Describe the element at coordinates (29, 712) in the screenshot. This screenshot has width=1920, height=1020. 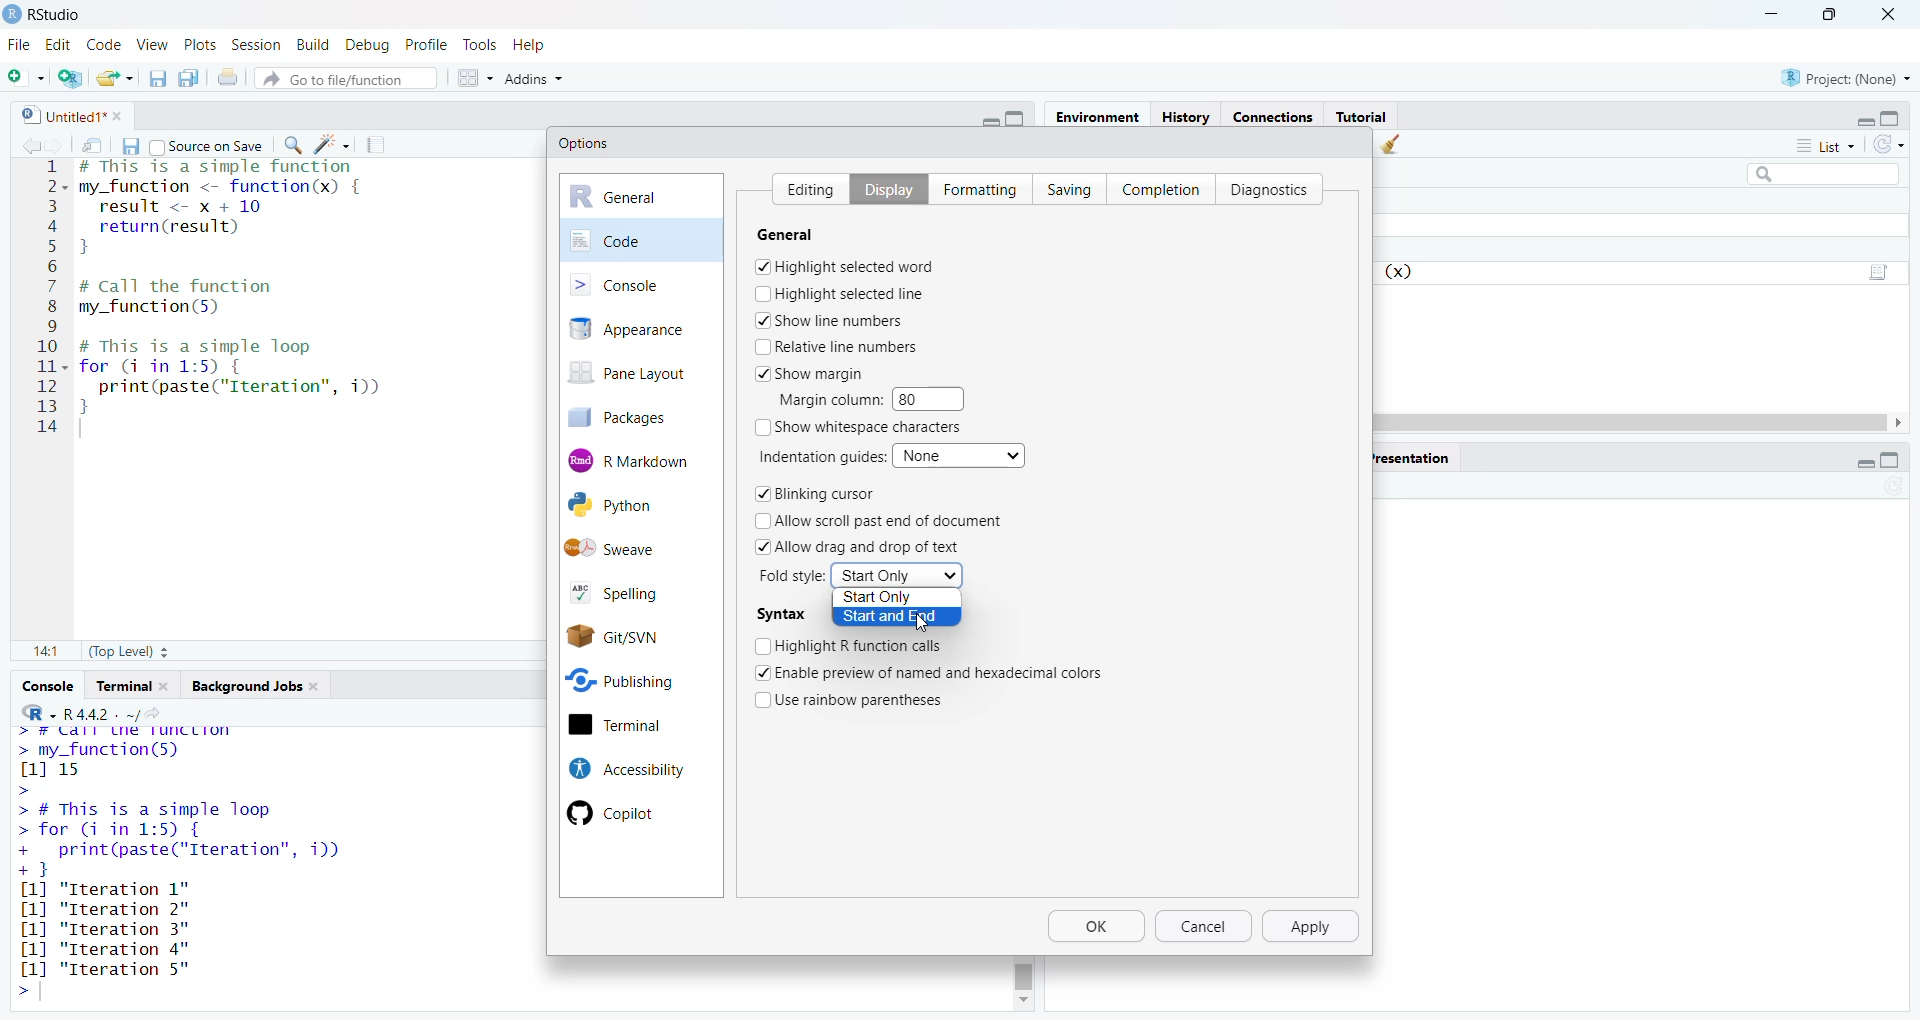
I see `language select` at that location.